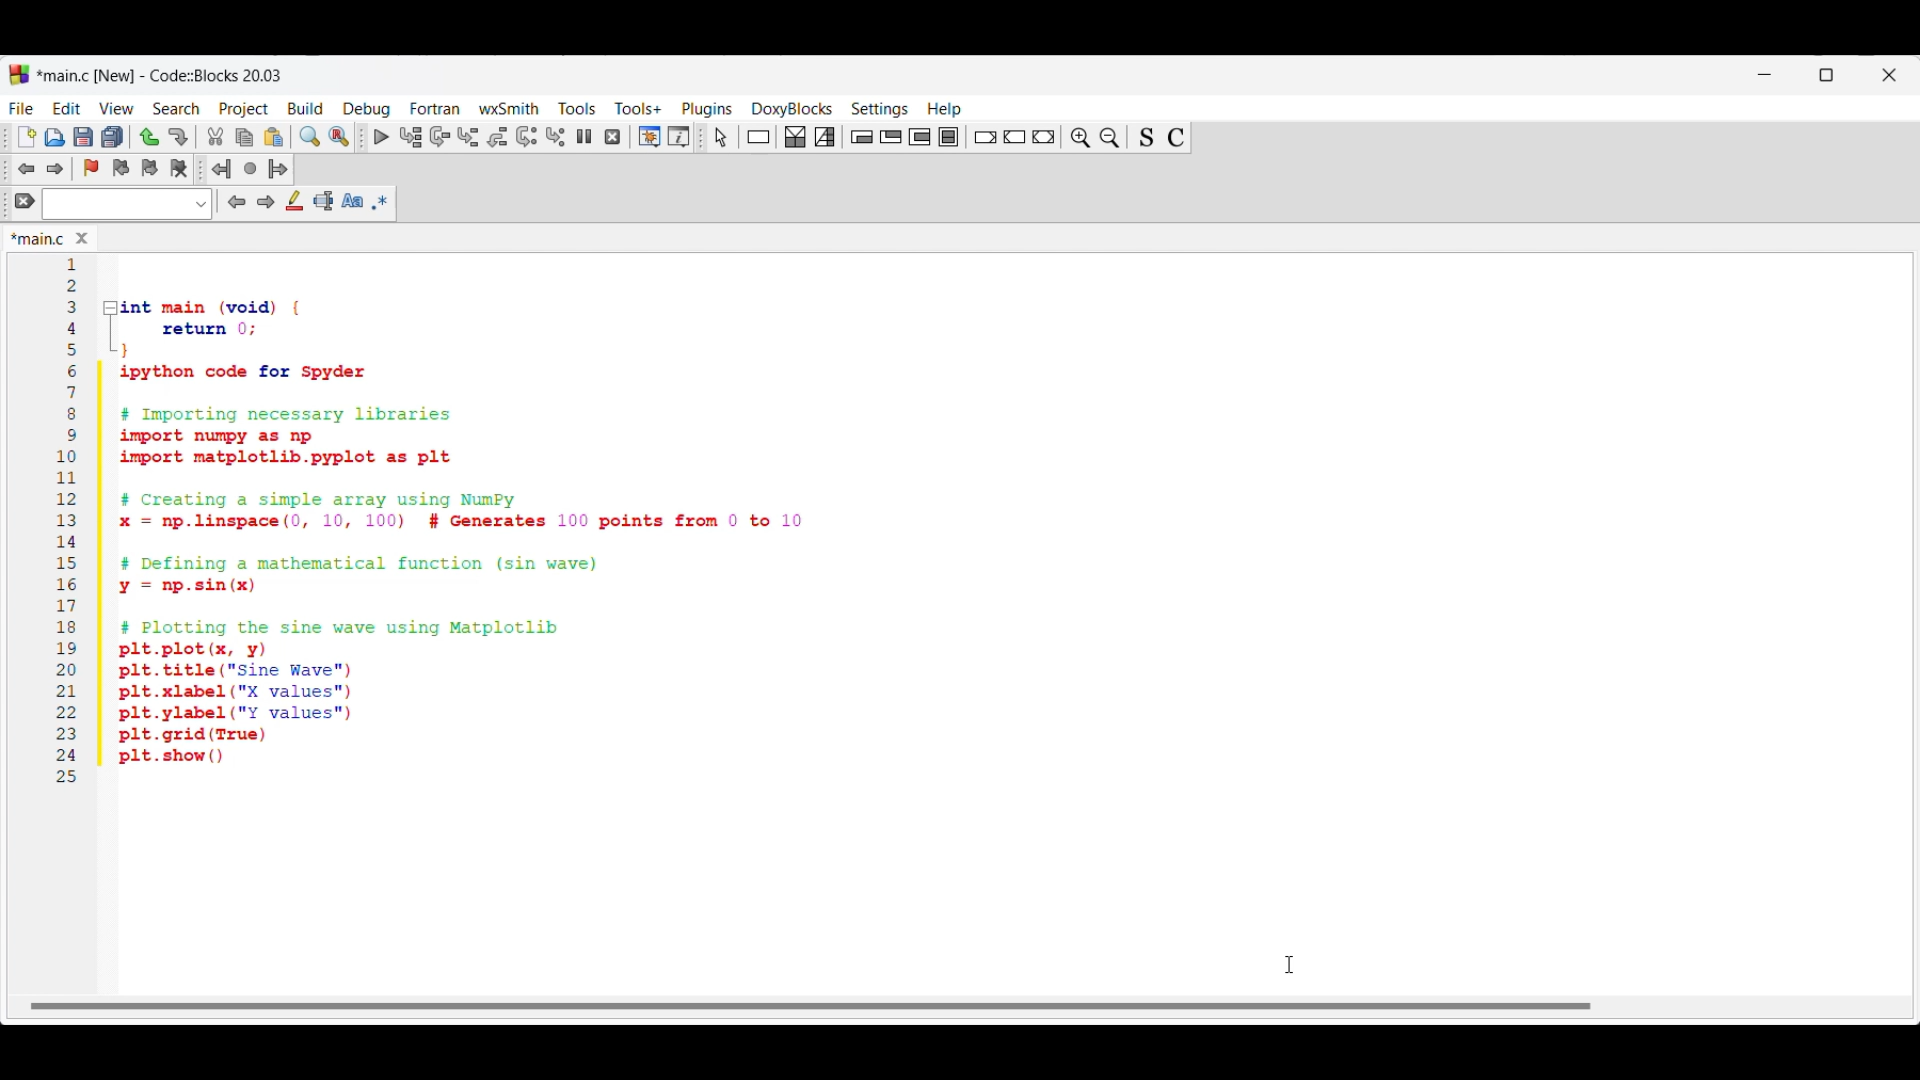 The width and height of the screenshot is (1920, 1080). What do you see at coordinates (1110, 137) in the screenshot?
I see `Zoom out` at bounding box center [1110, 137].